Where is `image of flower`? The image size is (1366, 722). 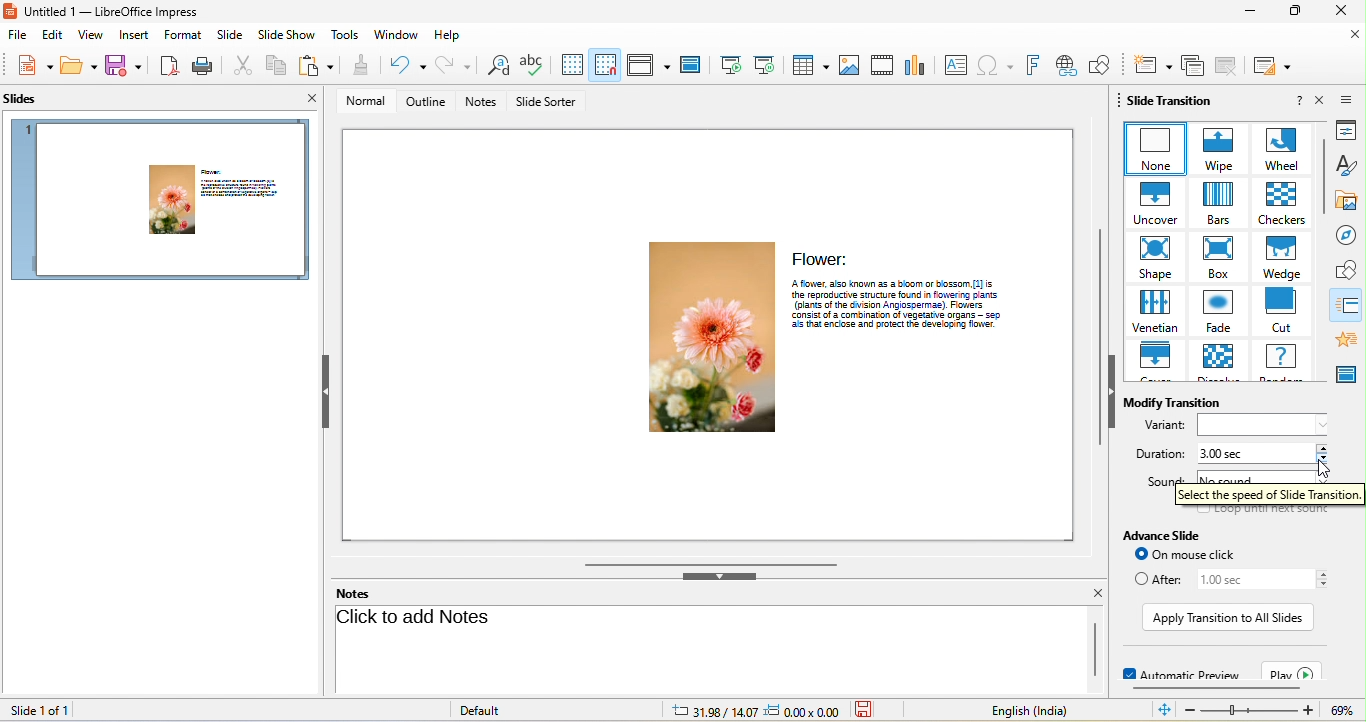
image of flower is located at coordinates (707, 338).